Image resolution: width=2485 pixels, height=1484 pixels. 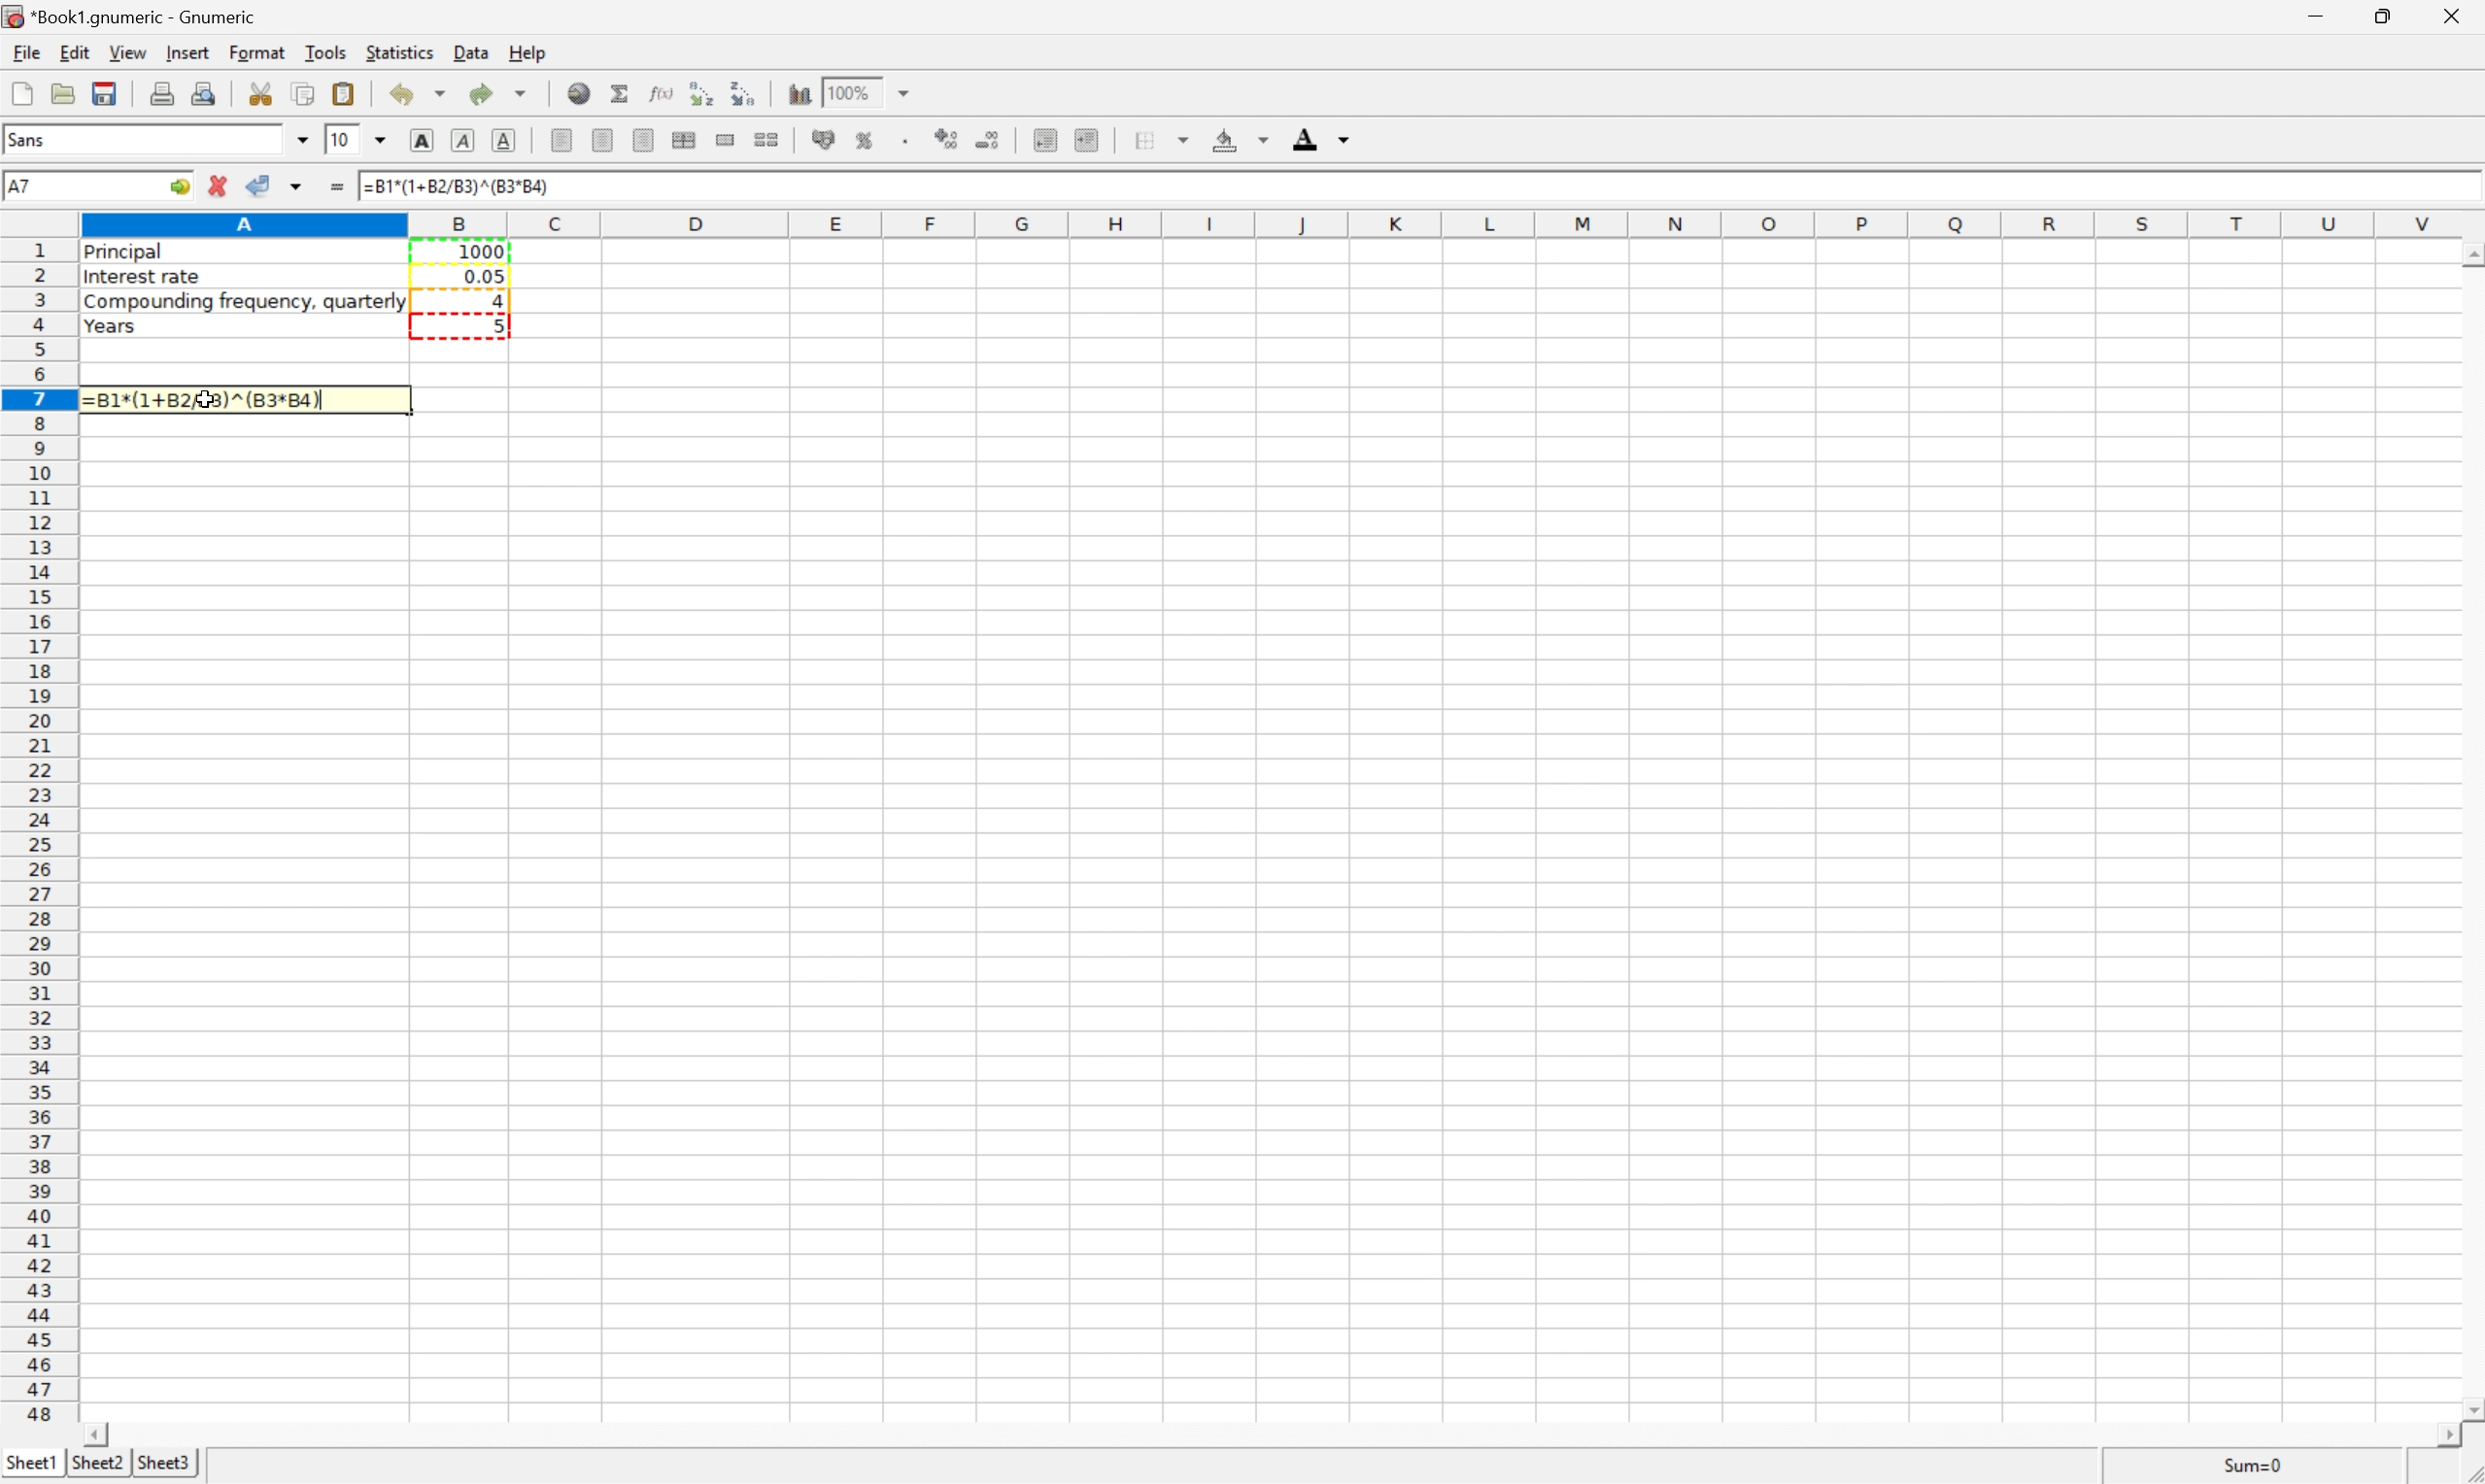 I want to click on edit, so click(x=72, y=52).